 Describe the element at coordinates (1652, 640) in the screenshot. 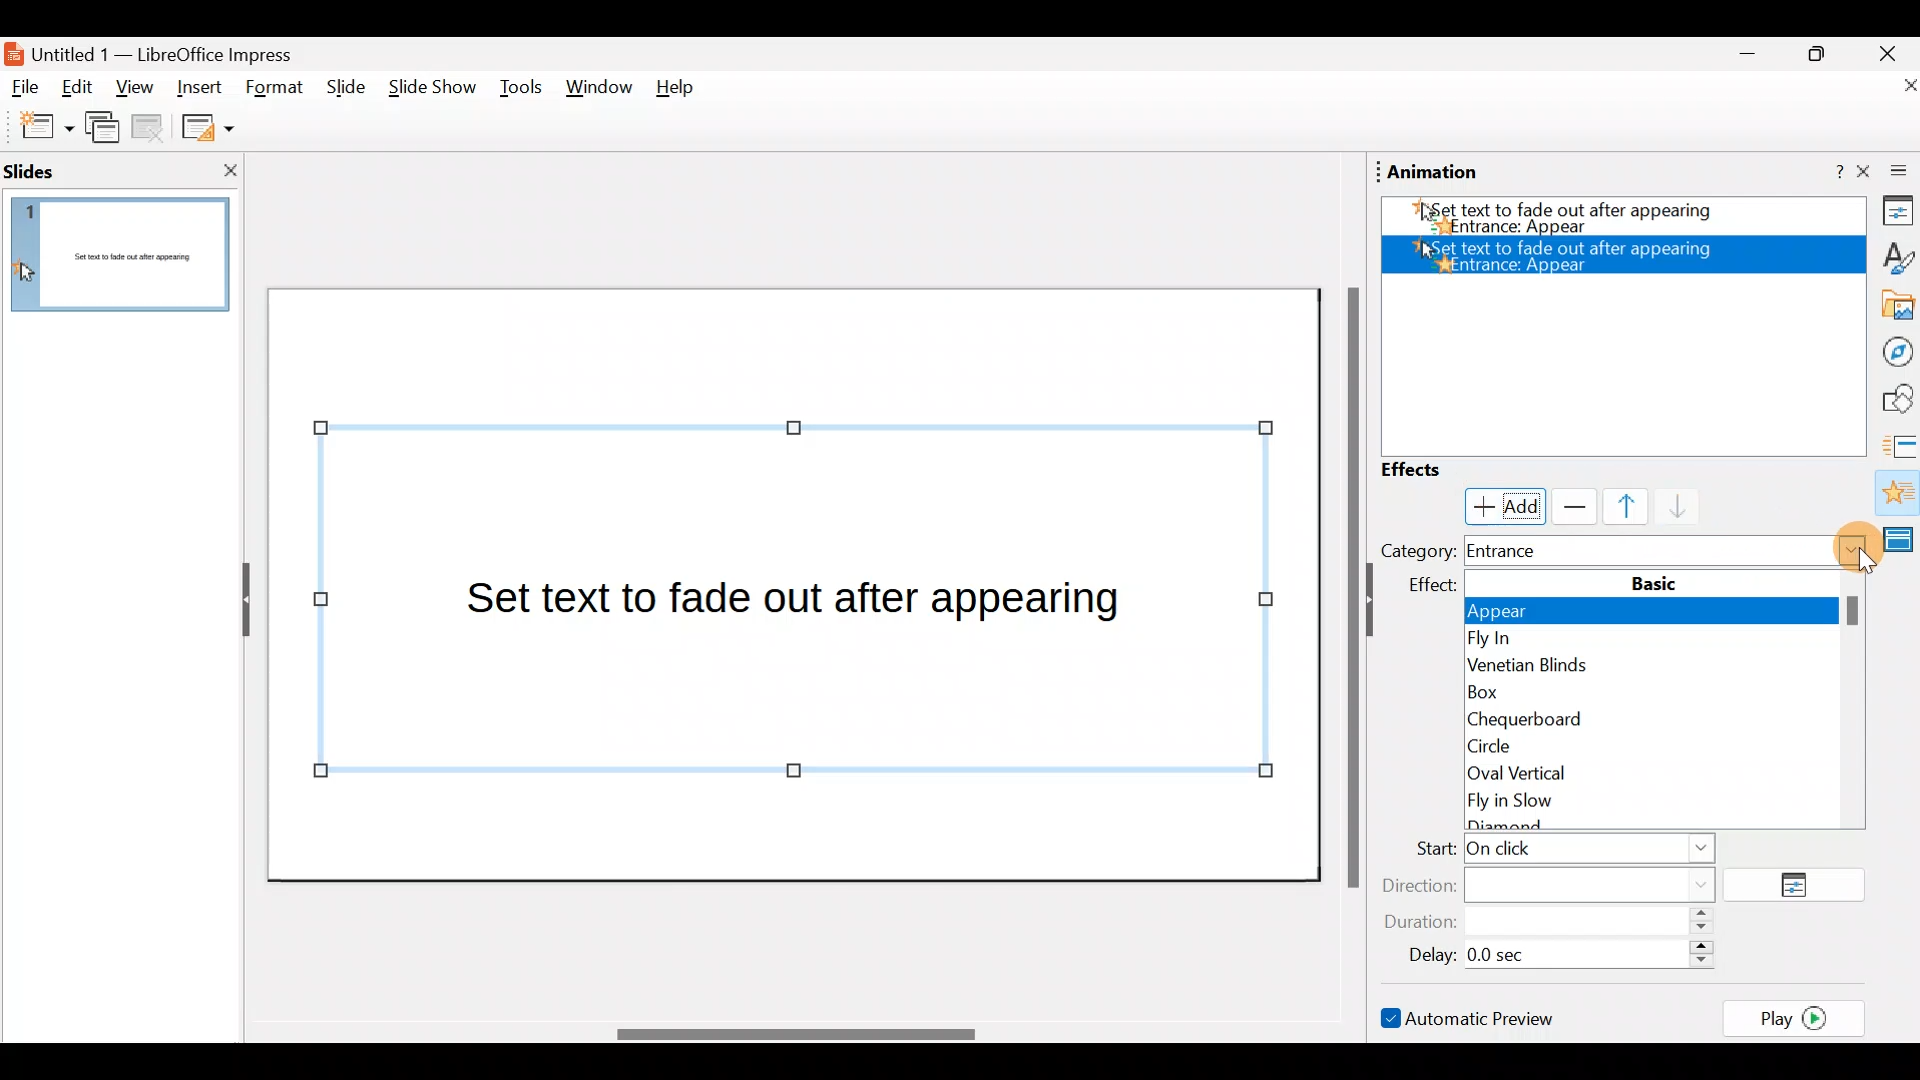

I see `Fly In` at that location.